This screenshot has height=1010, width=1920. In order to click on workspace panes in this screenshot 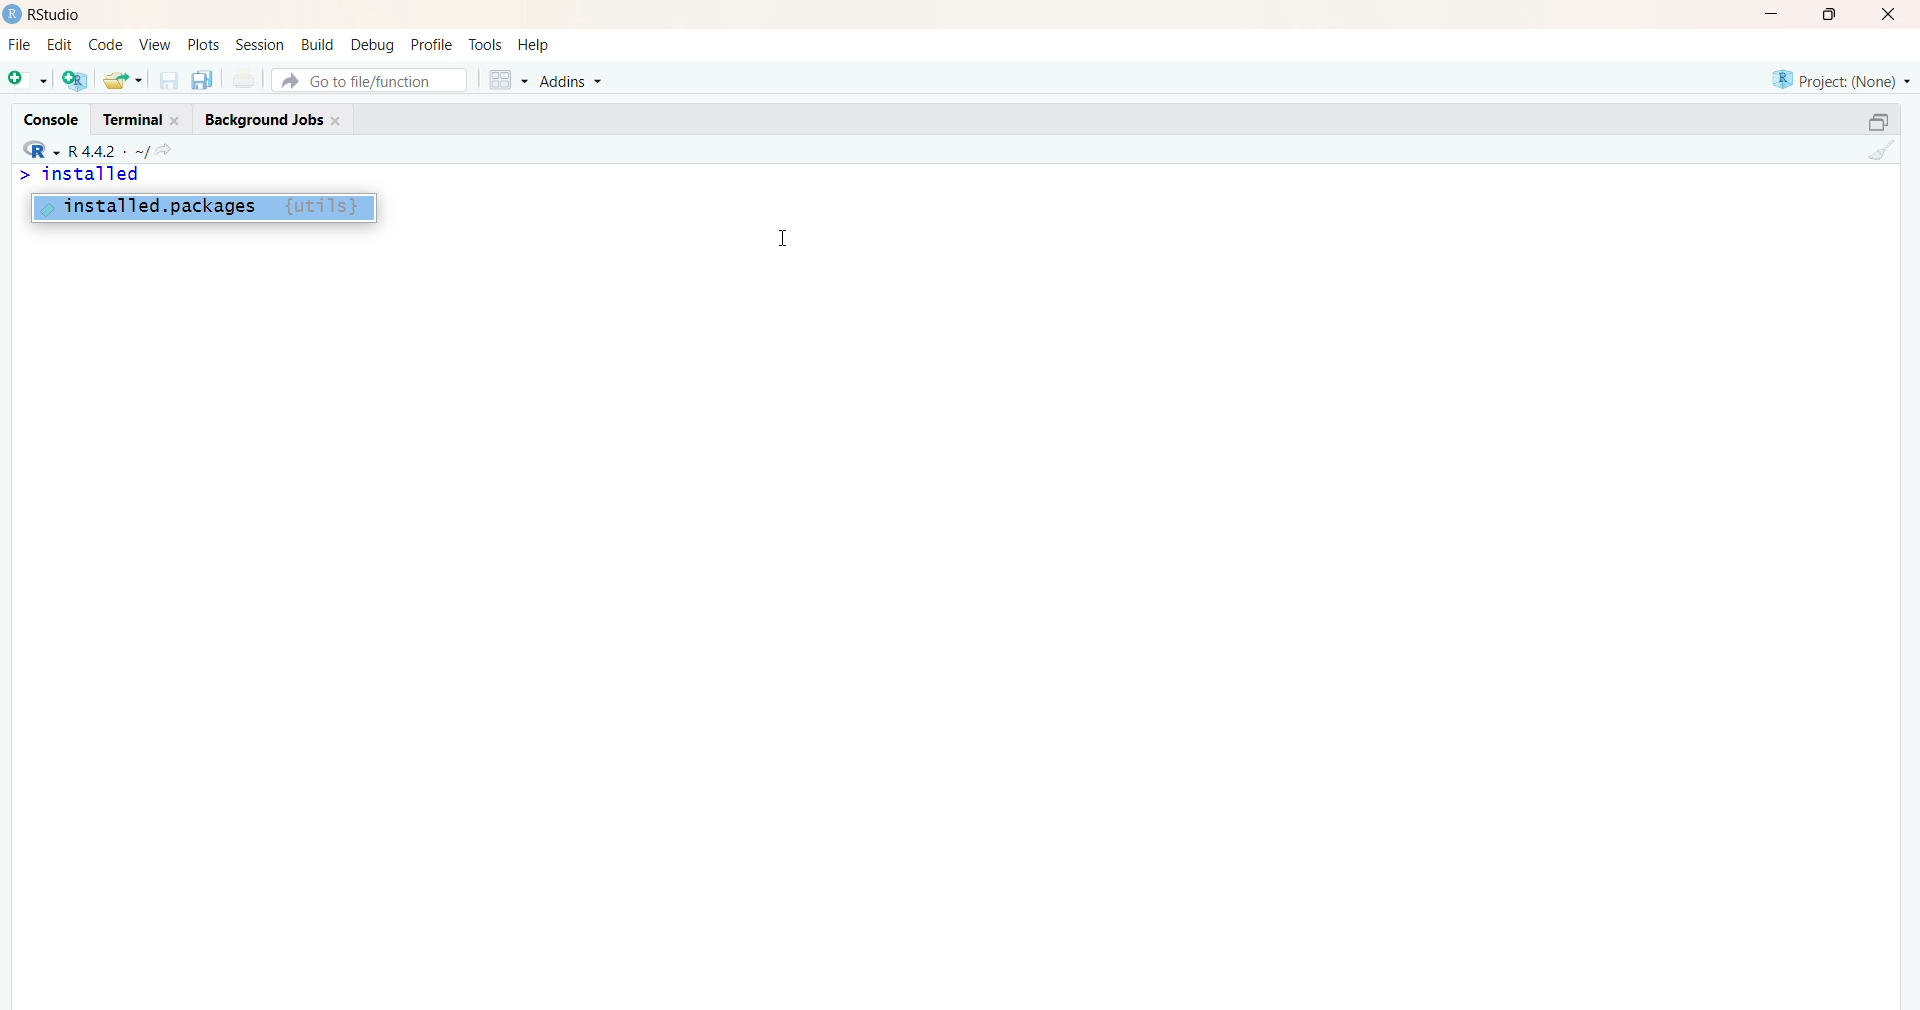, I will do `click(507, 82)`.